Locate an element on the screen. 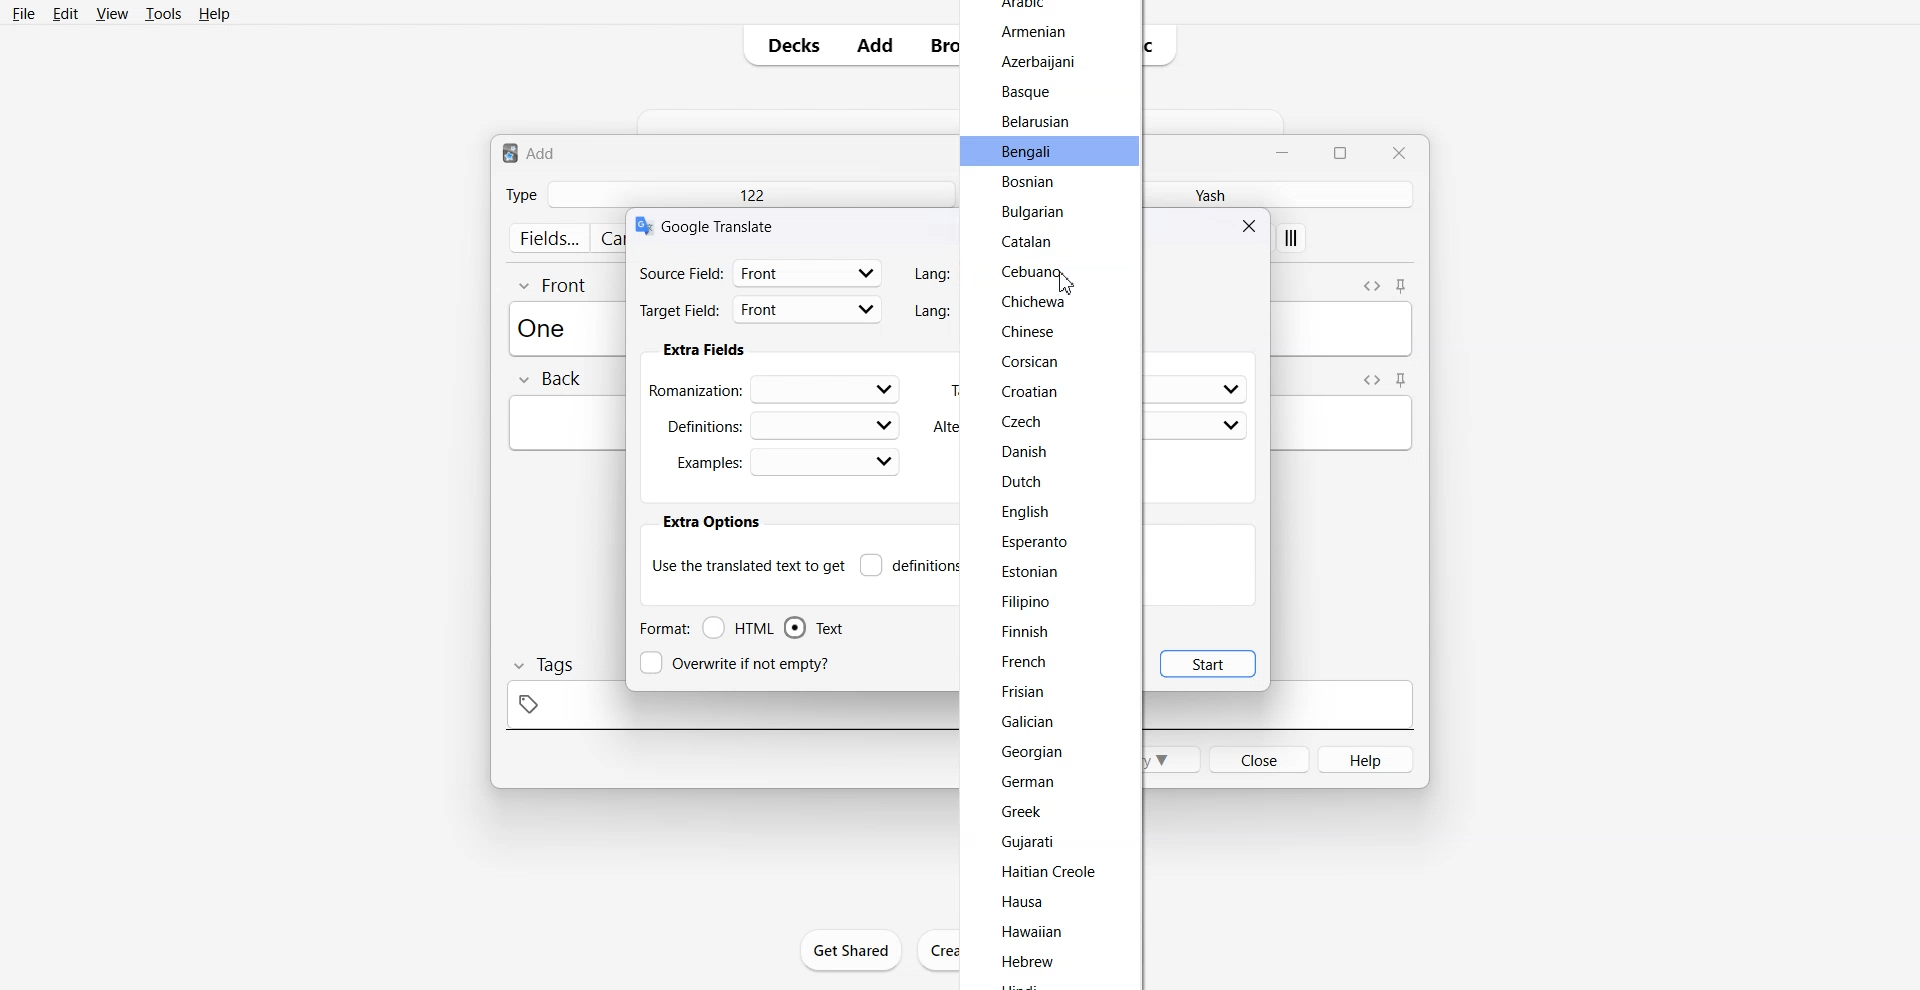  Dutch is located at coordinates (1024, 482).